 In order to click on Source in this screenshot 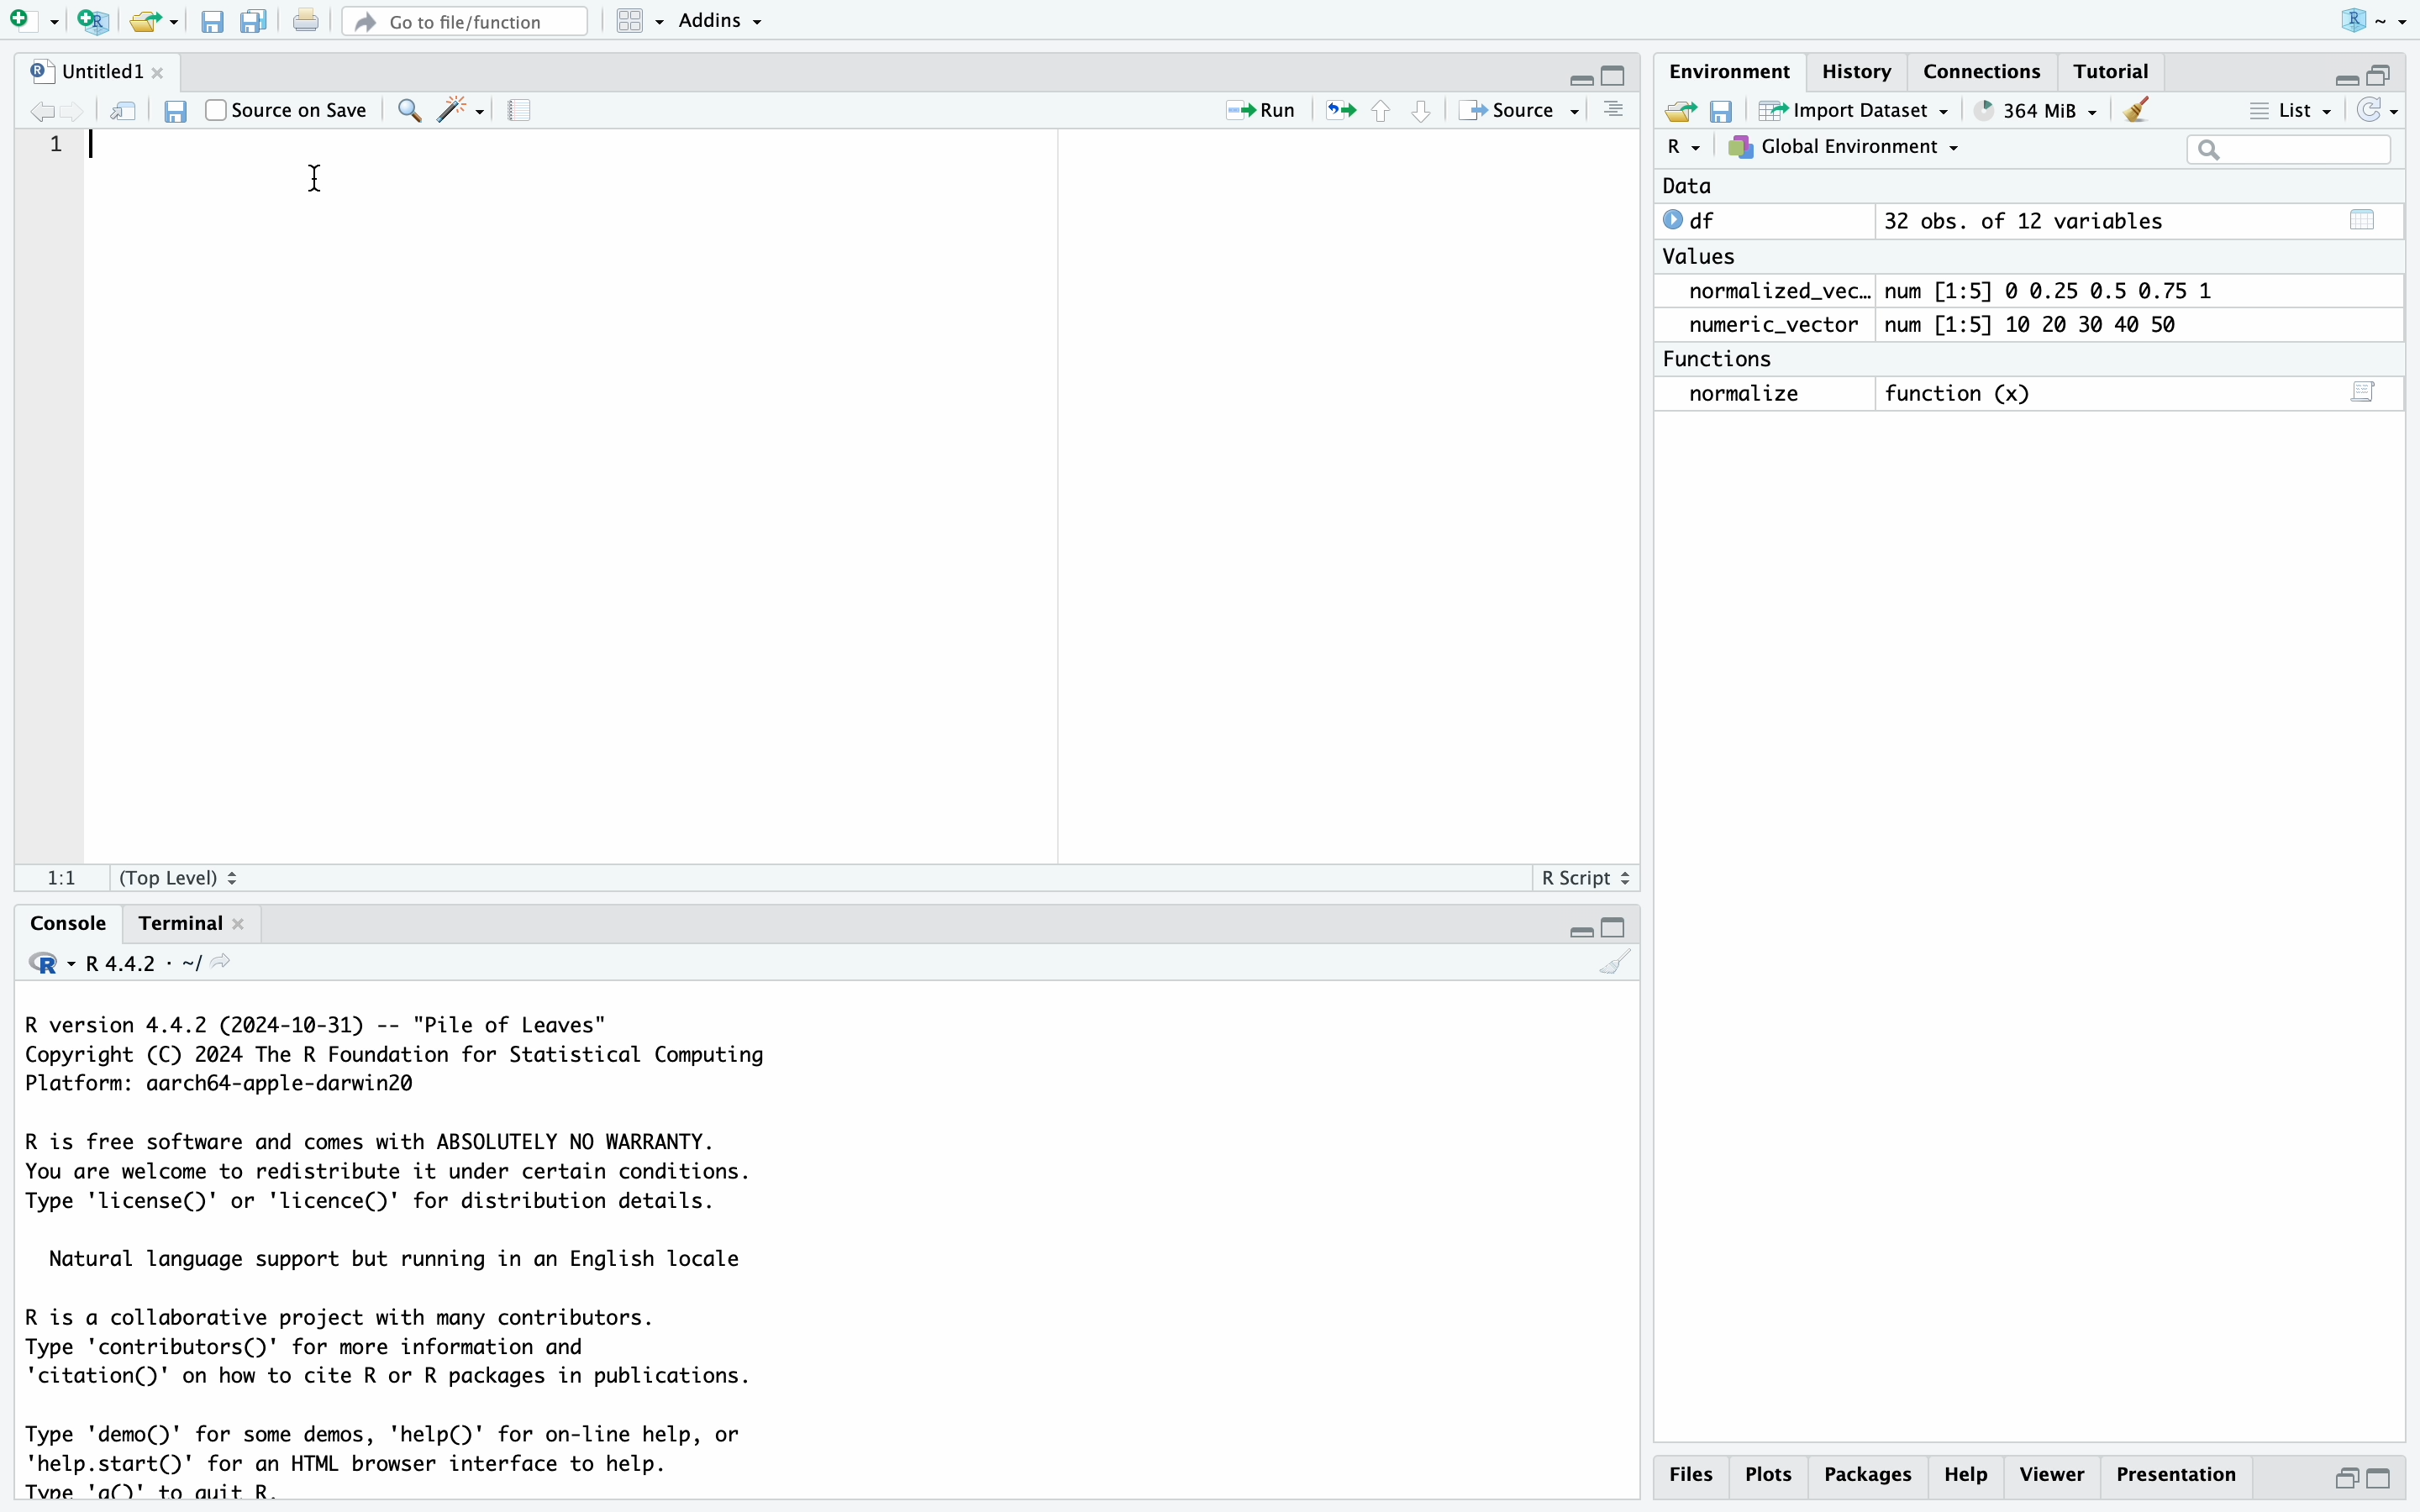, I will do `click(1516, 109)`.